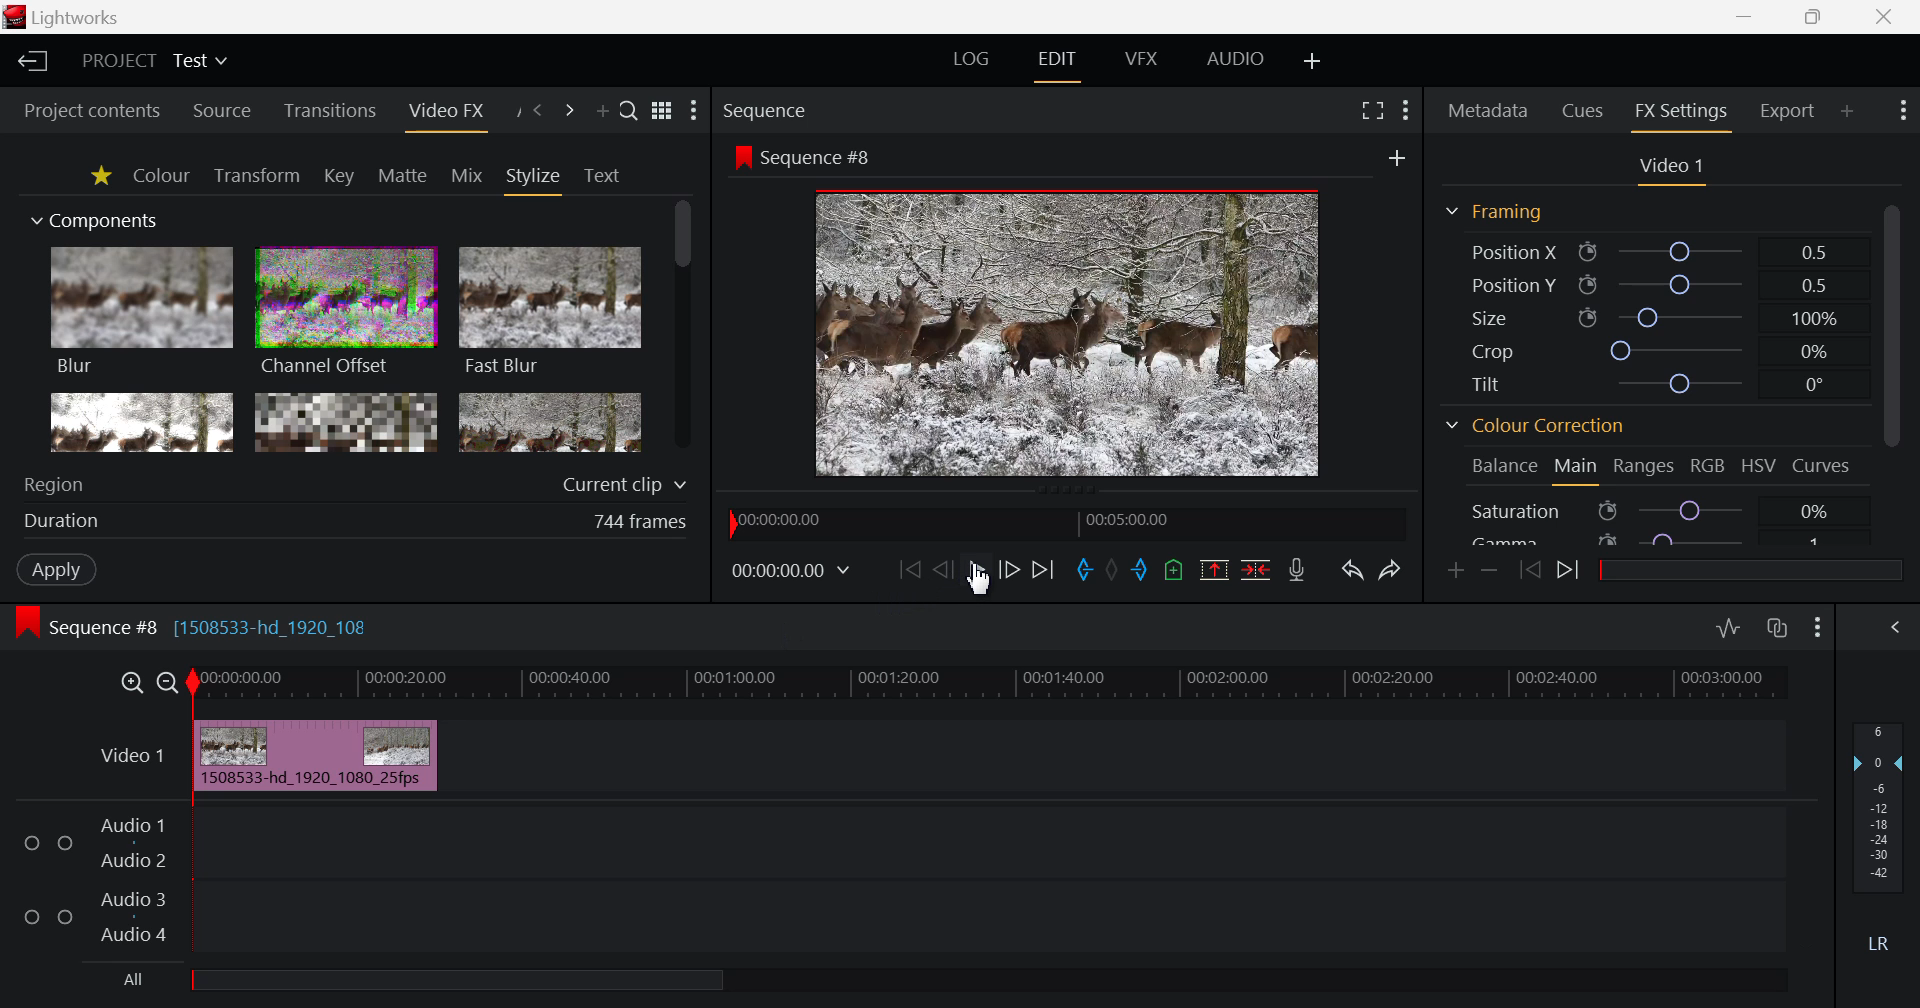  What do you see at coordinates (144, 313) in the screenshot?
I see `Blur` at bounding box center [144, 313].